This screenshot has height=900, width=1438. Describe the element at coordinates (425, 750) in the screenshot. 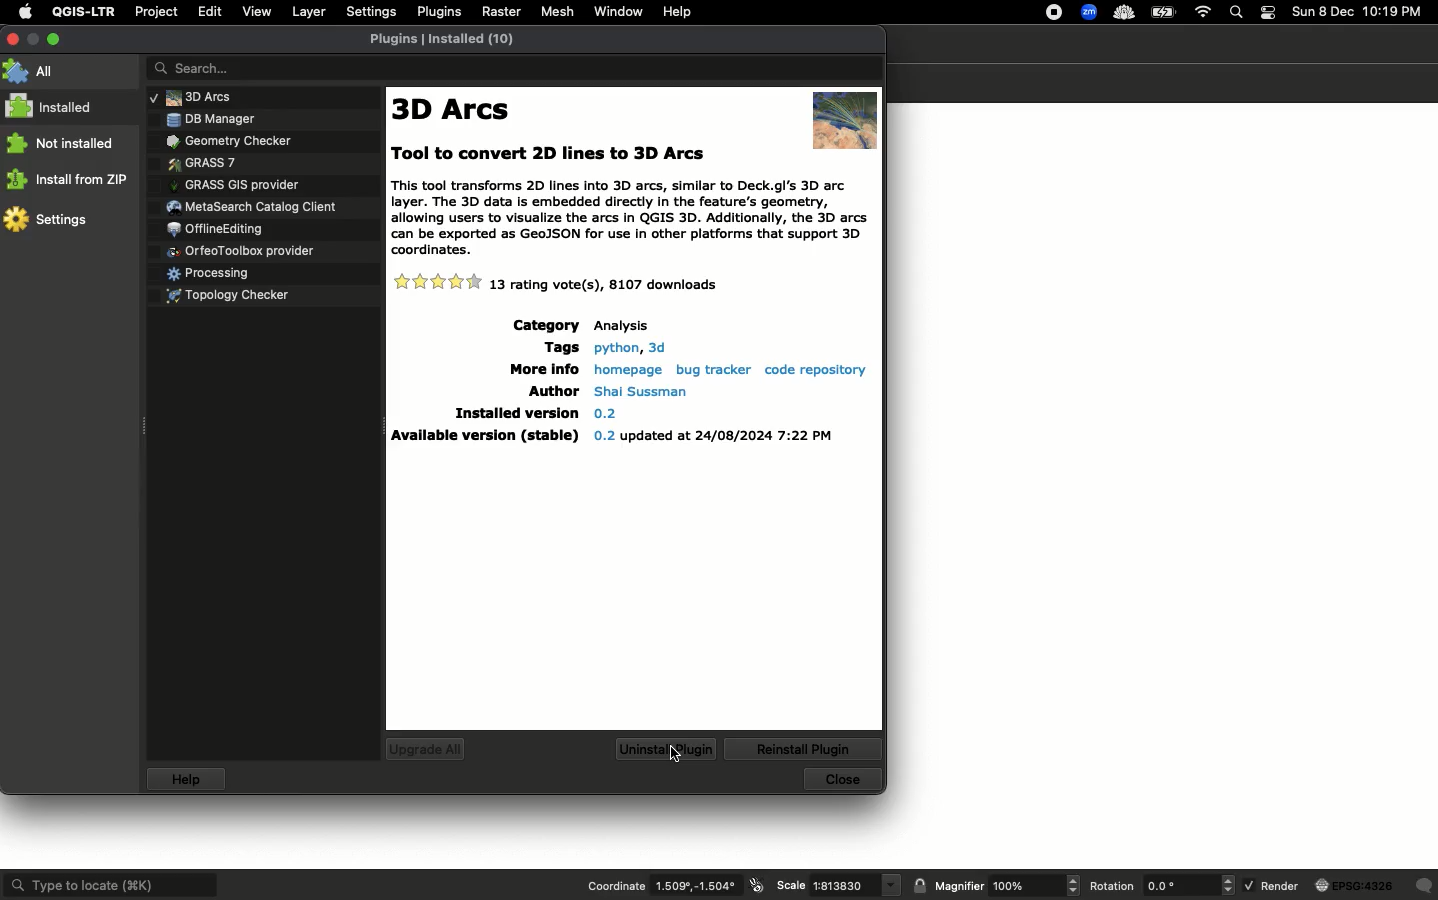

I see `Upgrade` at that location.